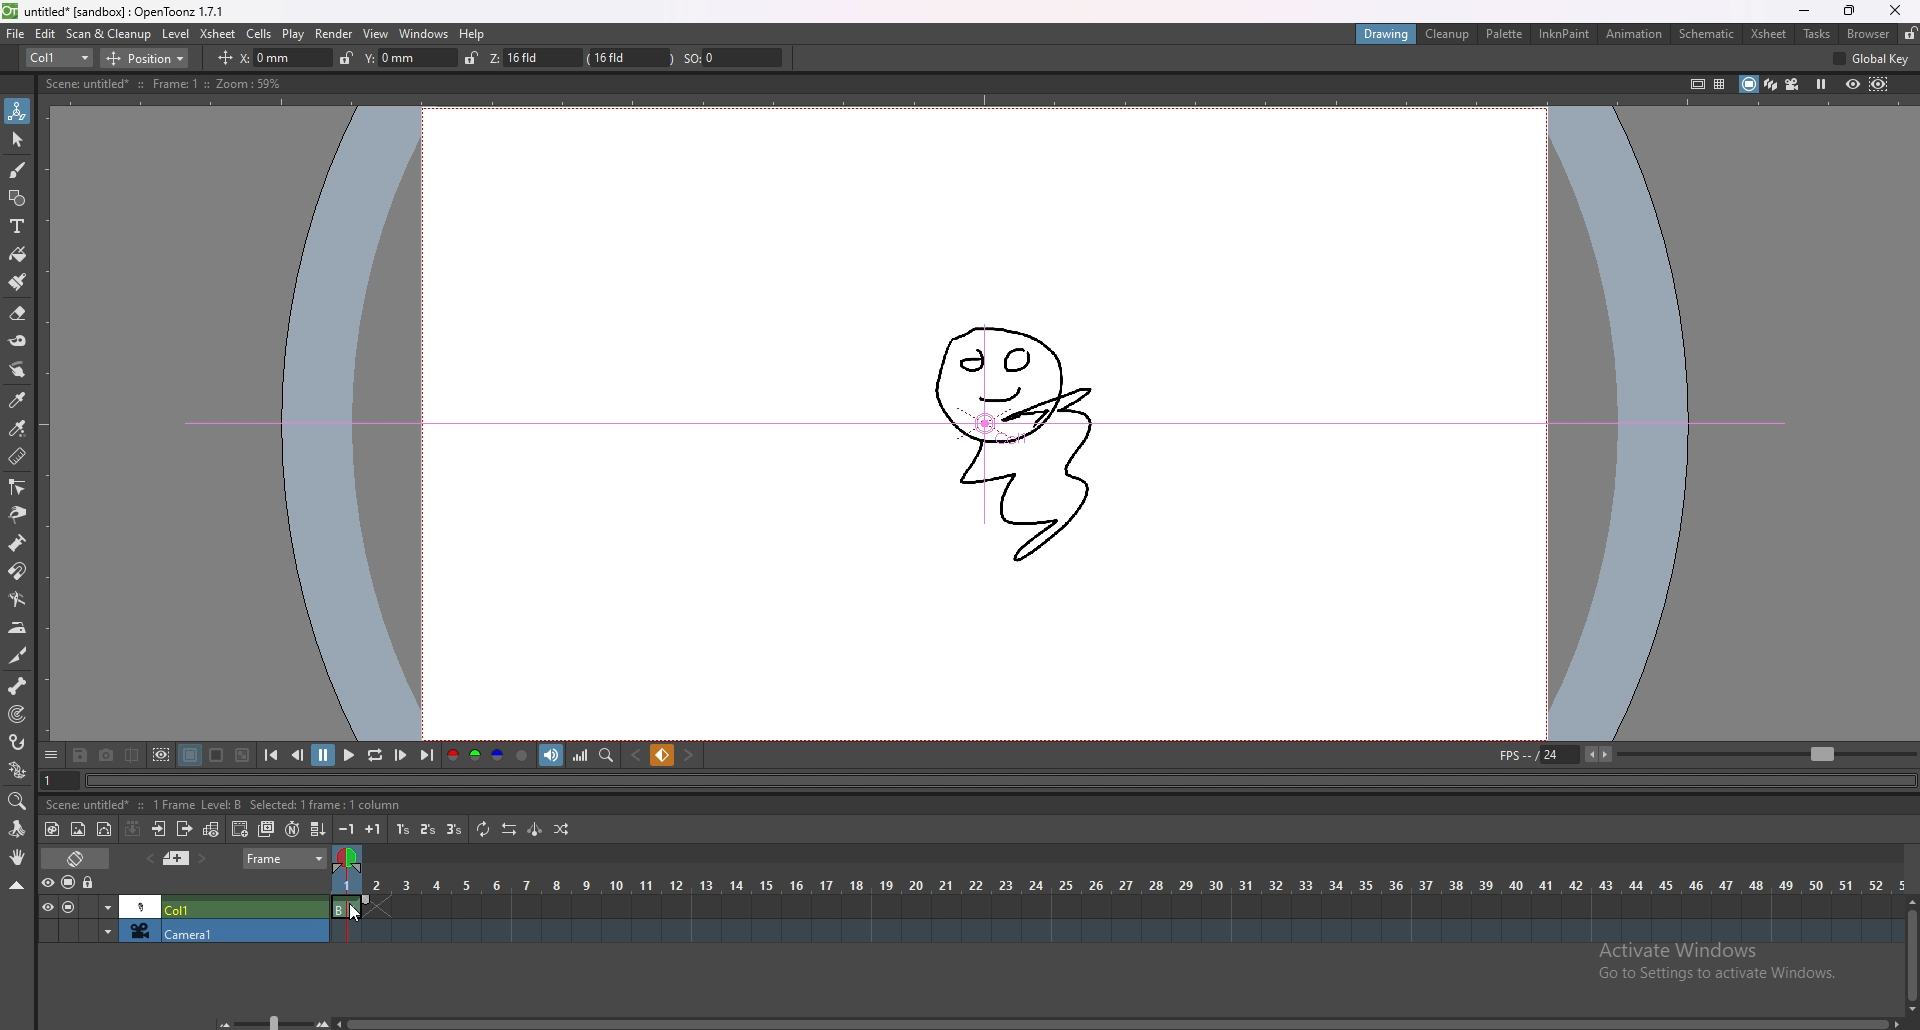 Image resolution: width=1920 pixels, height=1030 pixels. I want to click on hook, so click(19, 742).